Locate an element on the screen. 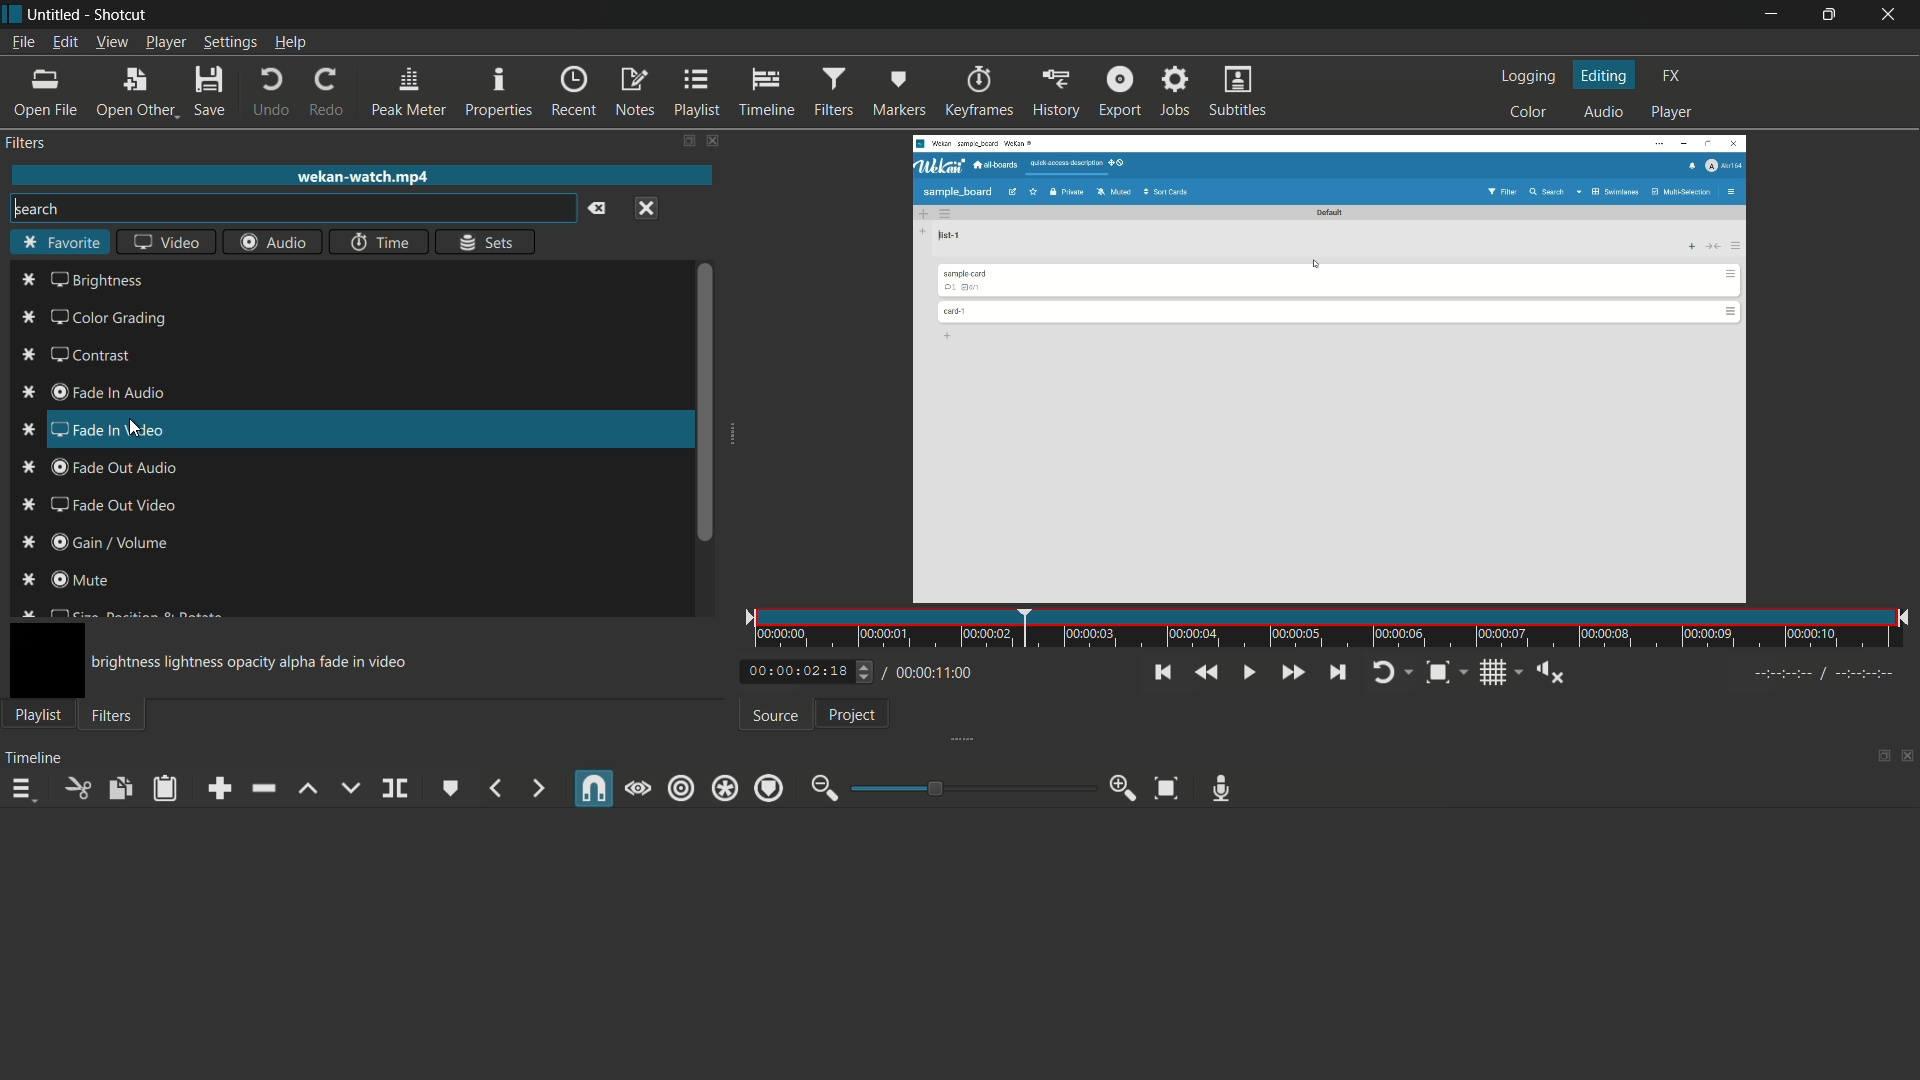  search is located at coordinates (291, 208).